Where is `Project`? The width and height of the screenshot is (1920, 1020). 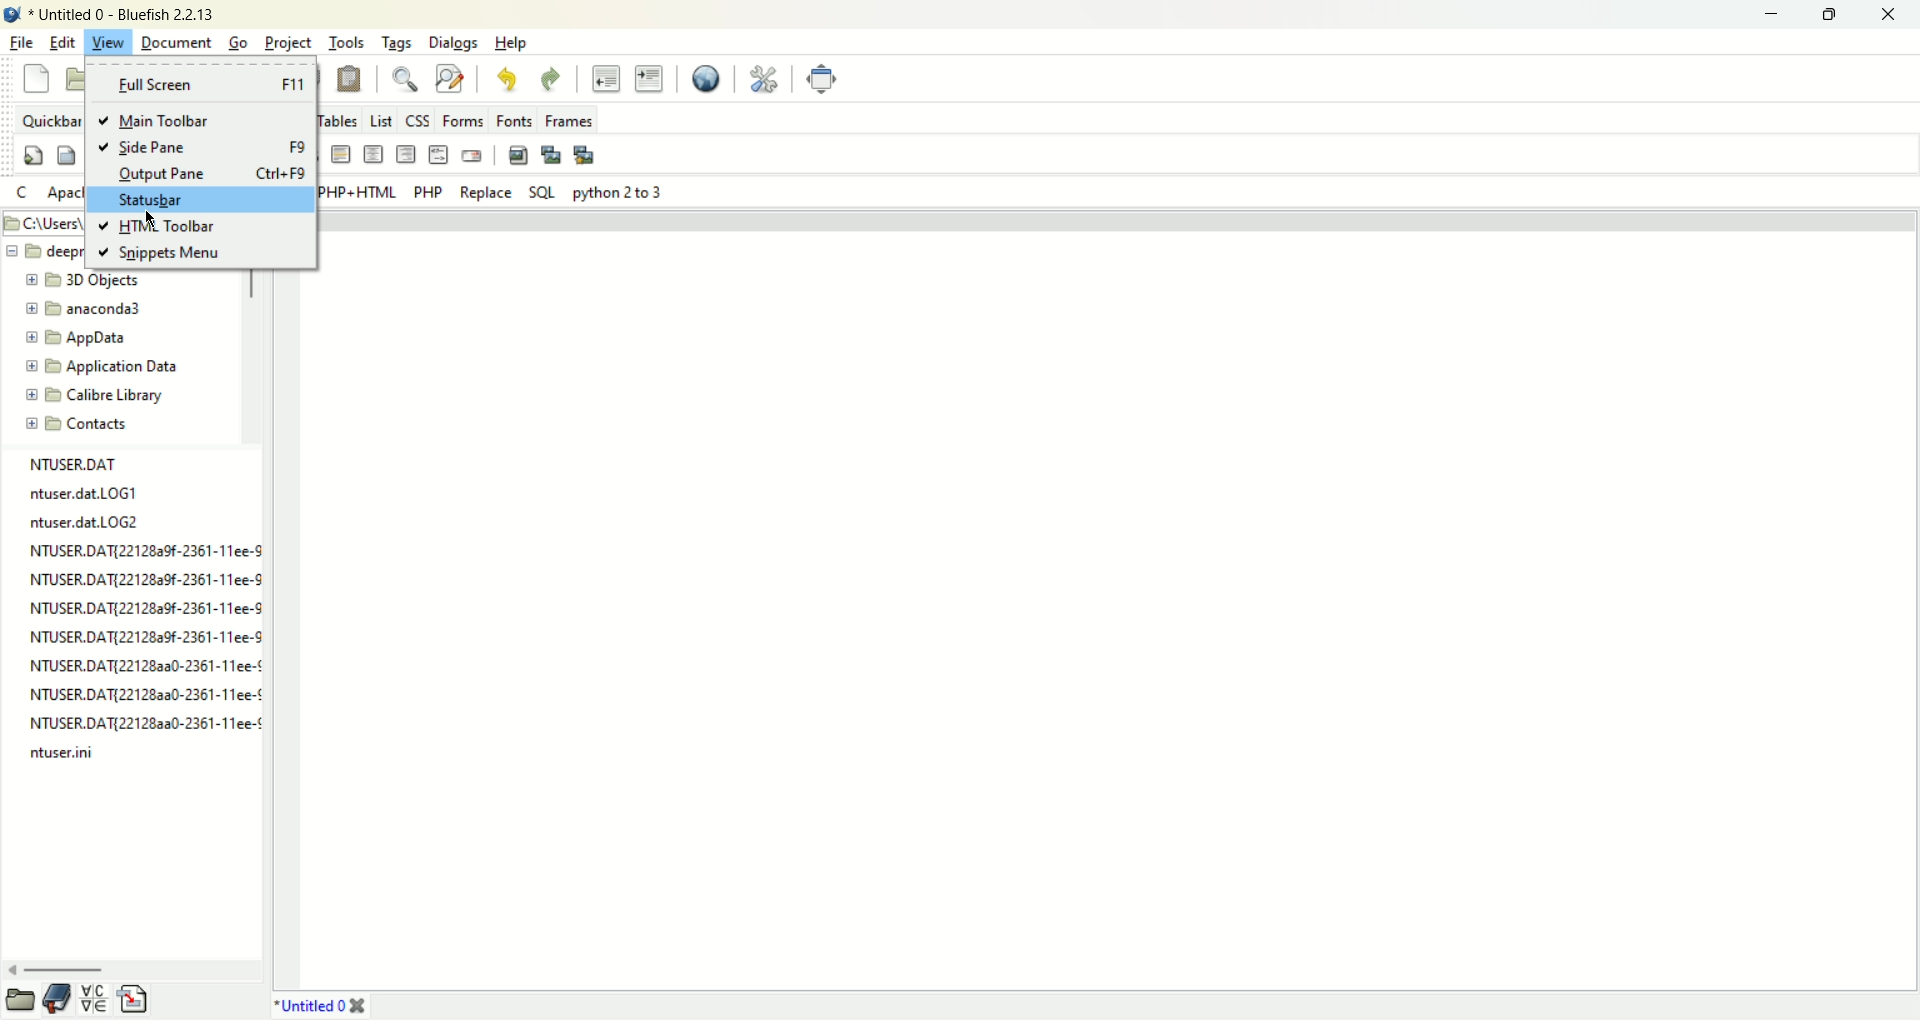 Project is located at coordinates (290, 44).